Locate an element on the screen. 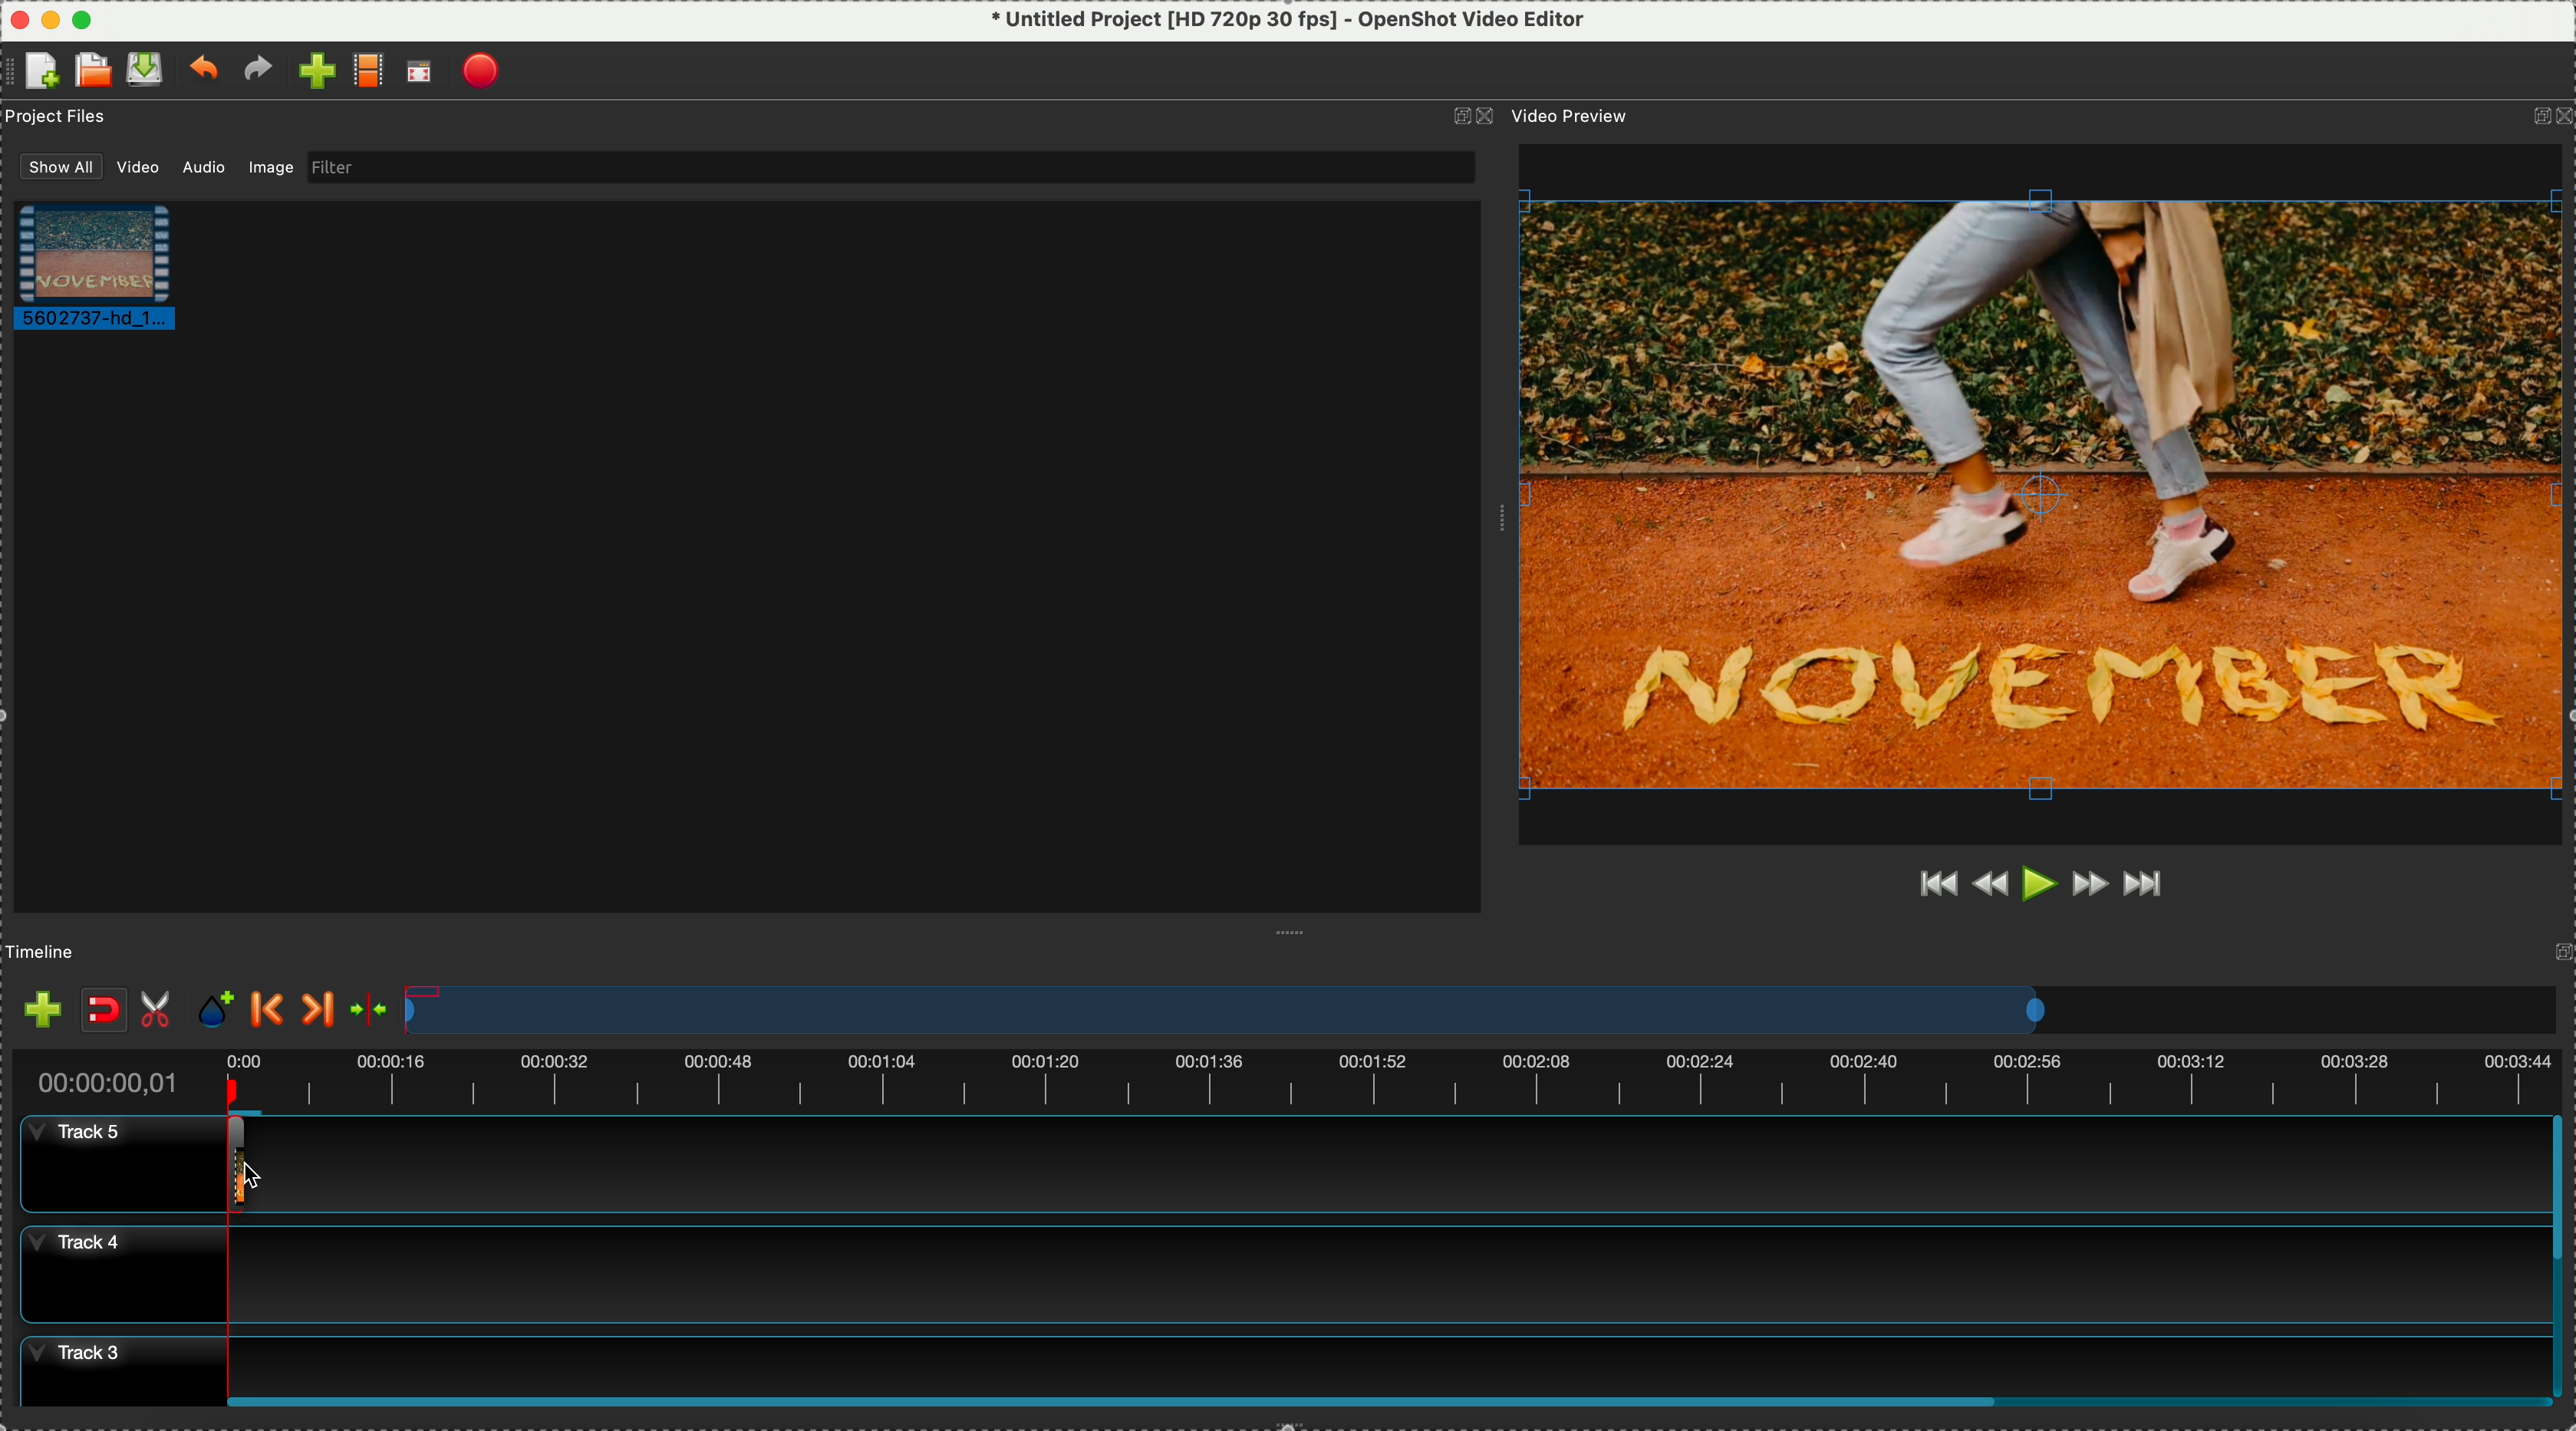 The height and width of the screenshot is (1431, 2576). create file is located at coordinates (37, 72).